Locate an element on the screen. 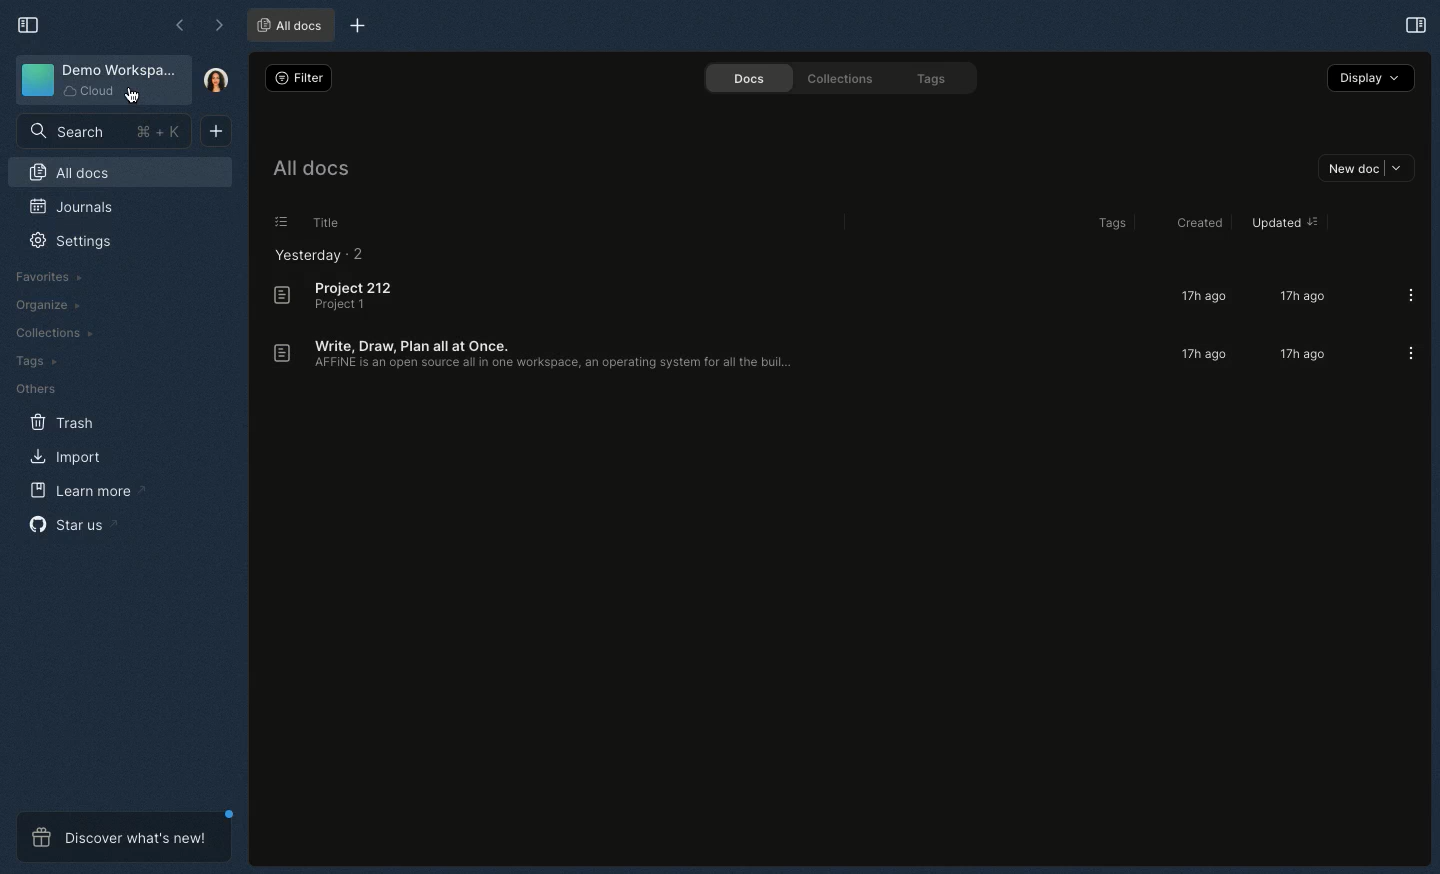 This screenshot has height=874, width=1440. 17h ago is located at coordinates (1298, 298).